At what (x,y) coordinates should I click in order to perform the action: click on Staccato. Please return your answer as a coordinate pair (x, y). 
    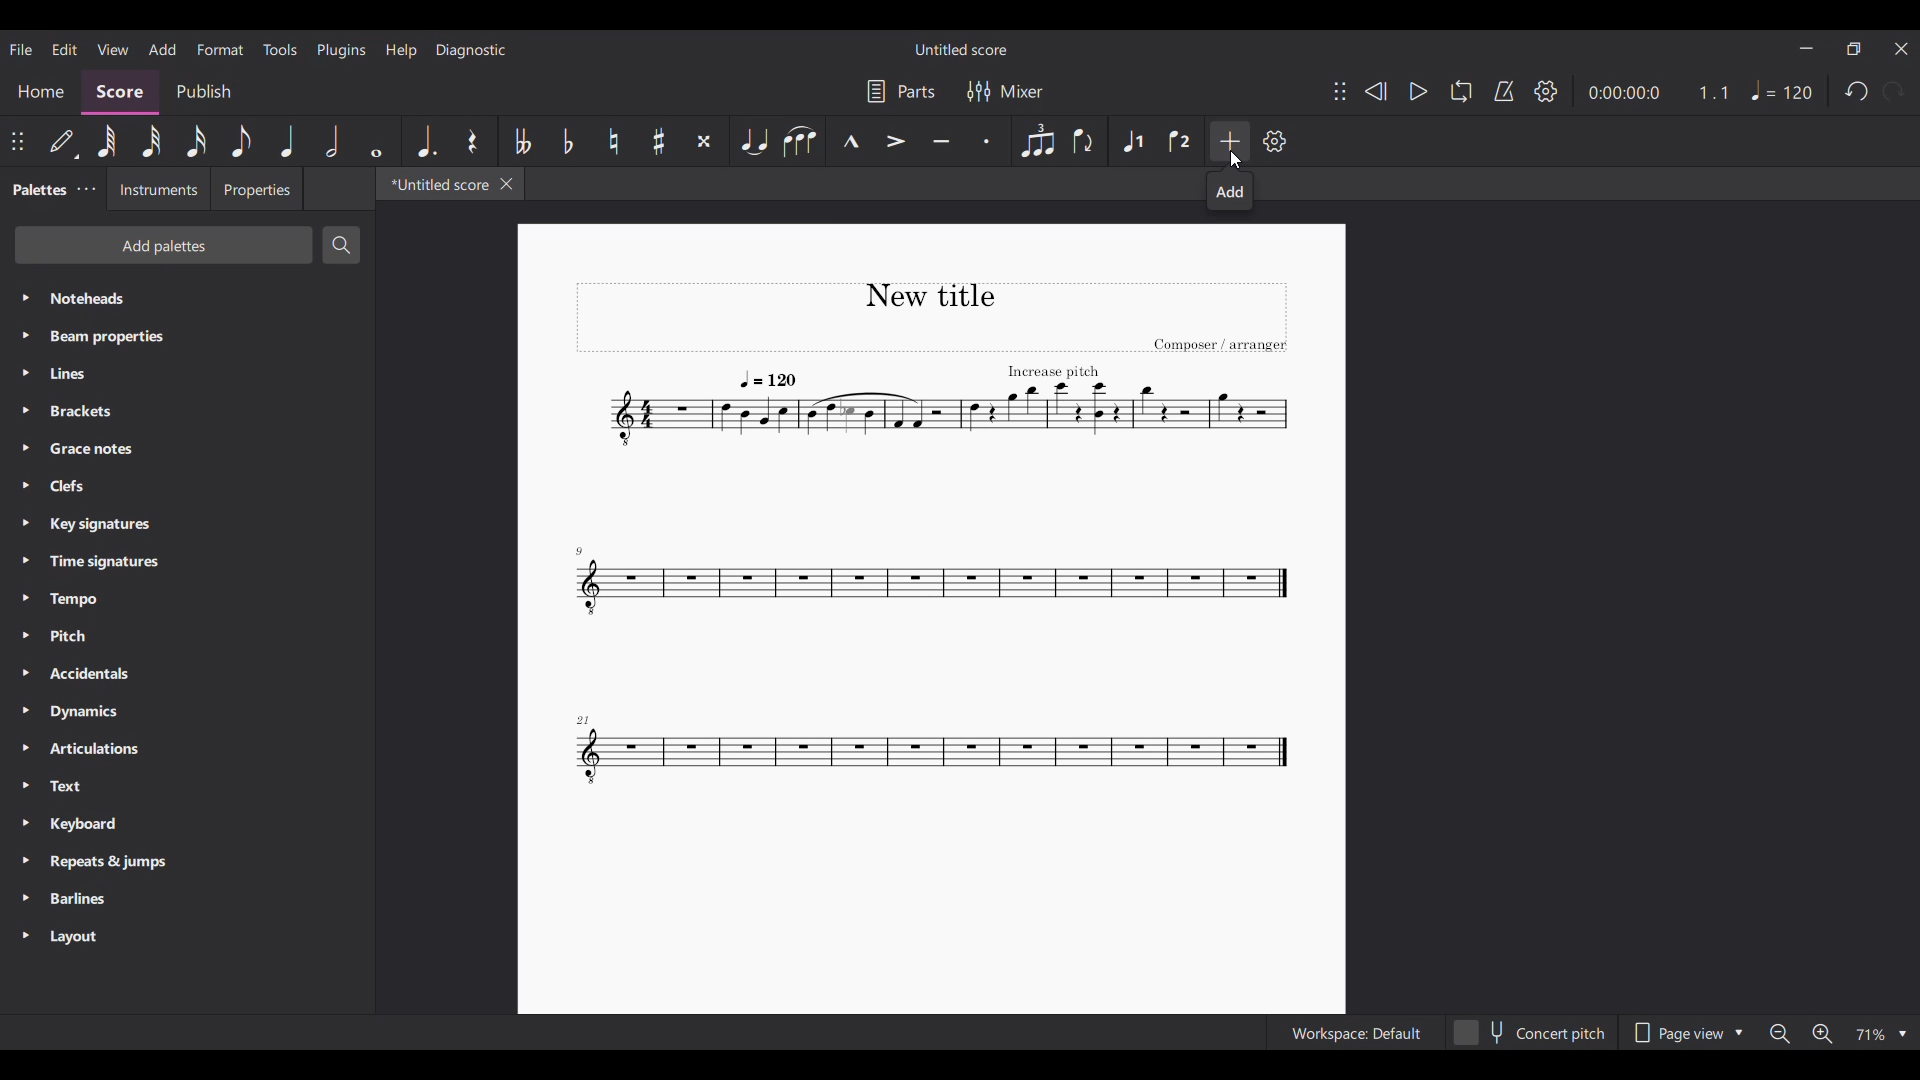
    Looking at the image, I should click on (987, 141).